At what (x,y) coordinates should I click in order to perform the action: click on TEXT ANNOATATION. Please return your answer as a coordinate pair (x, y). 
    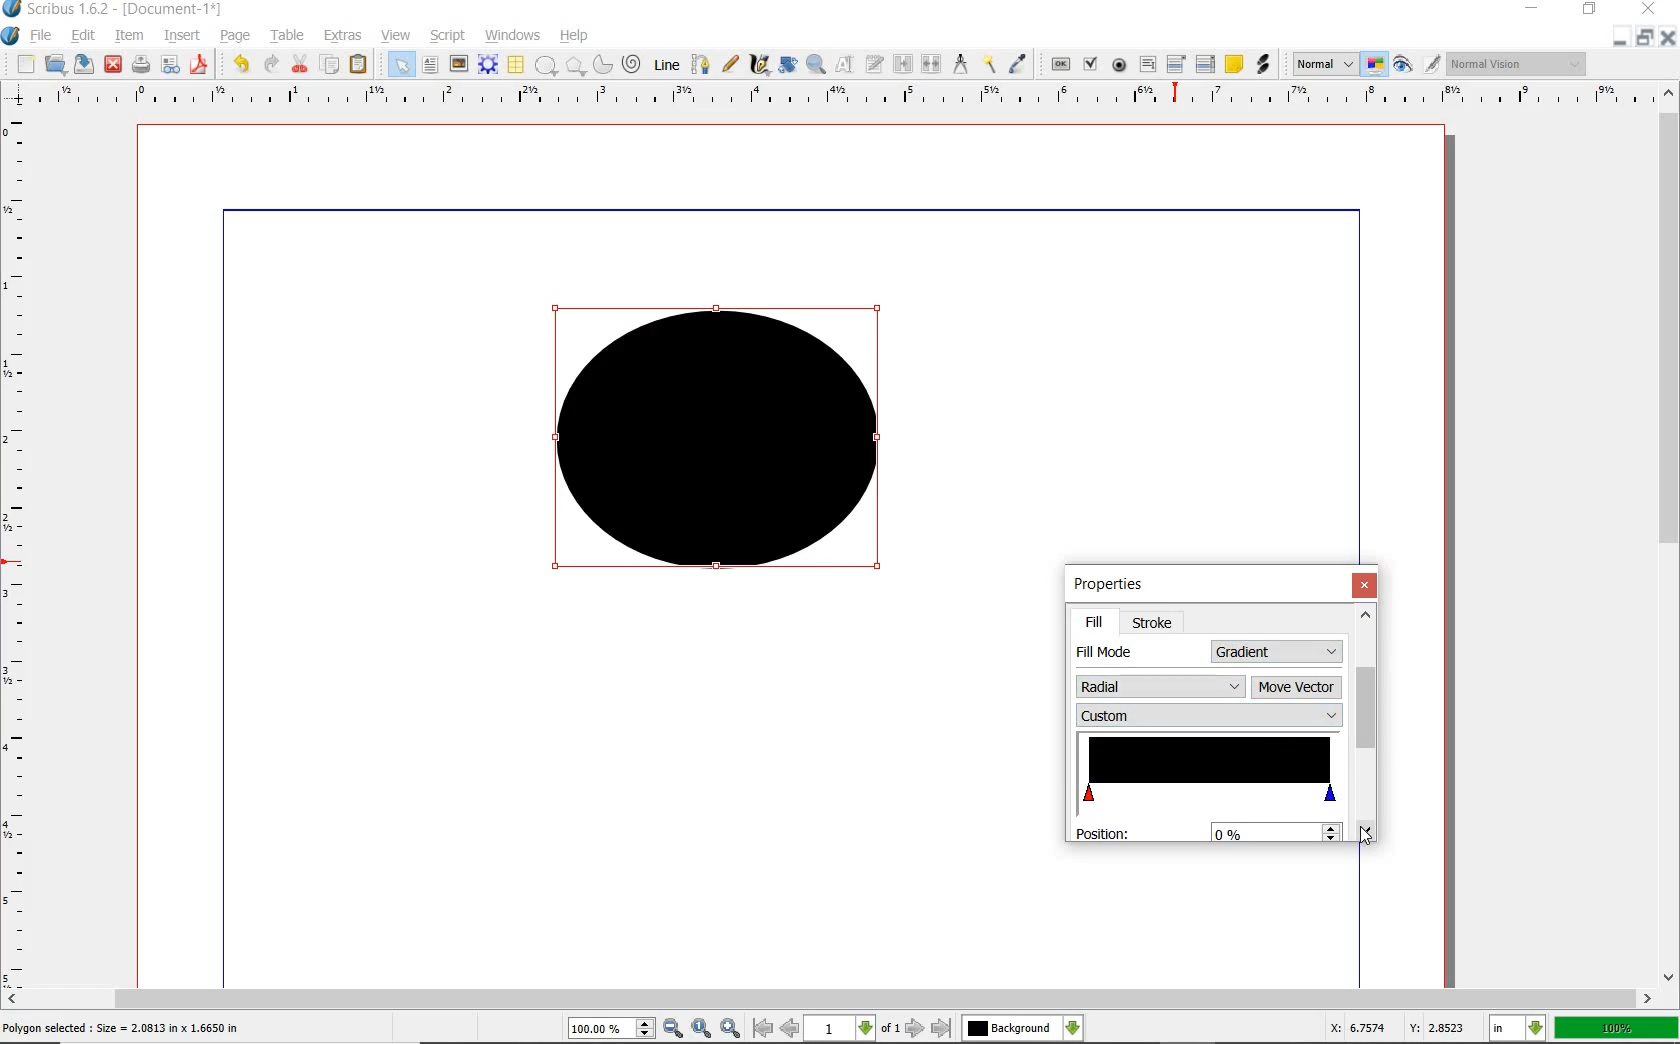
    Looking at the image, I should click on (1233, 63).